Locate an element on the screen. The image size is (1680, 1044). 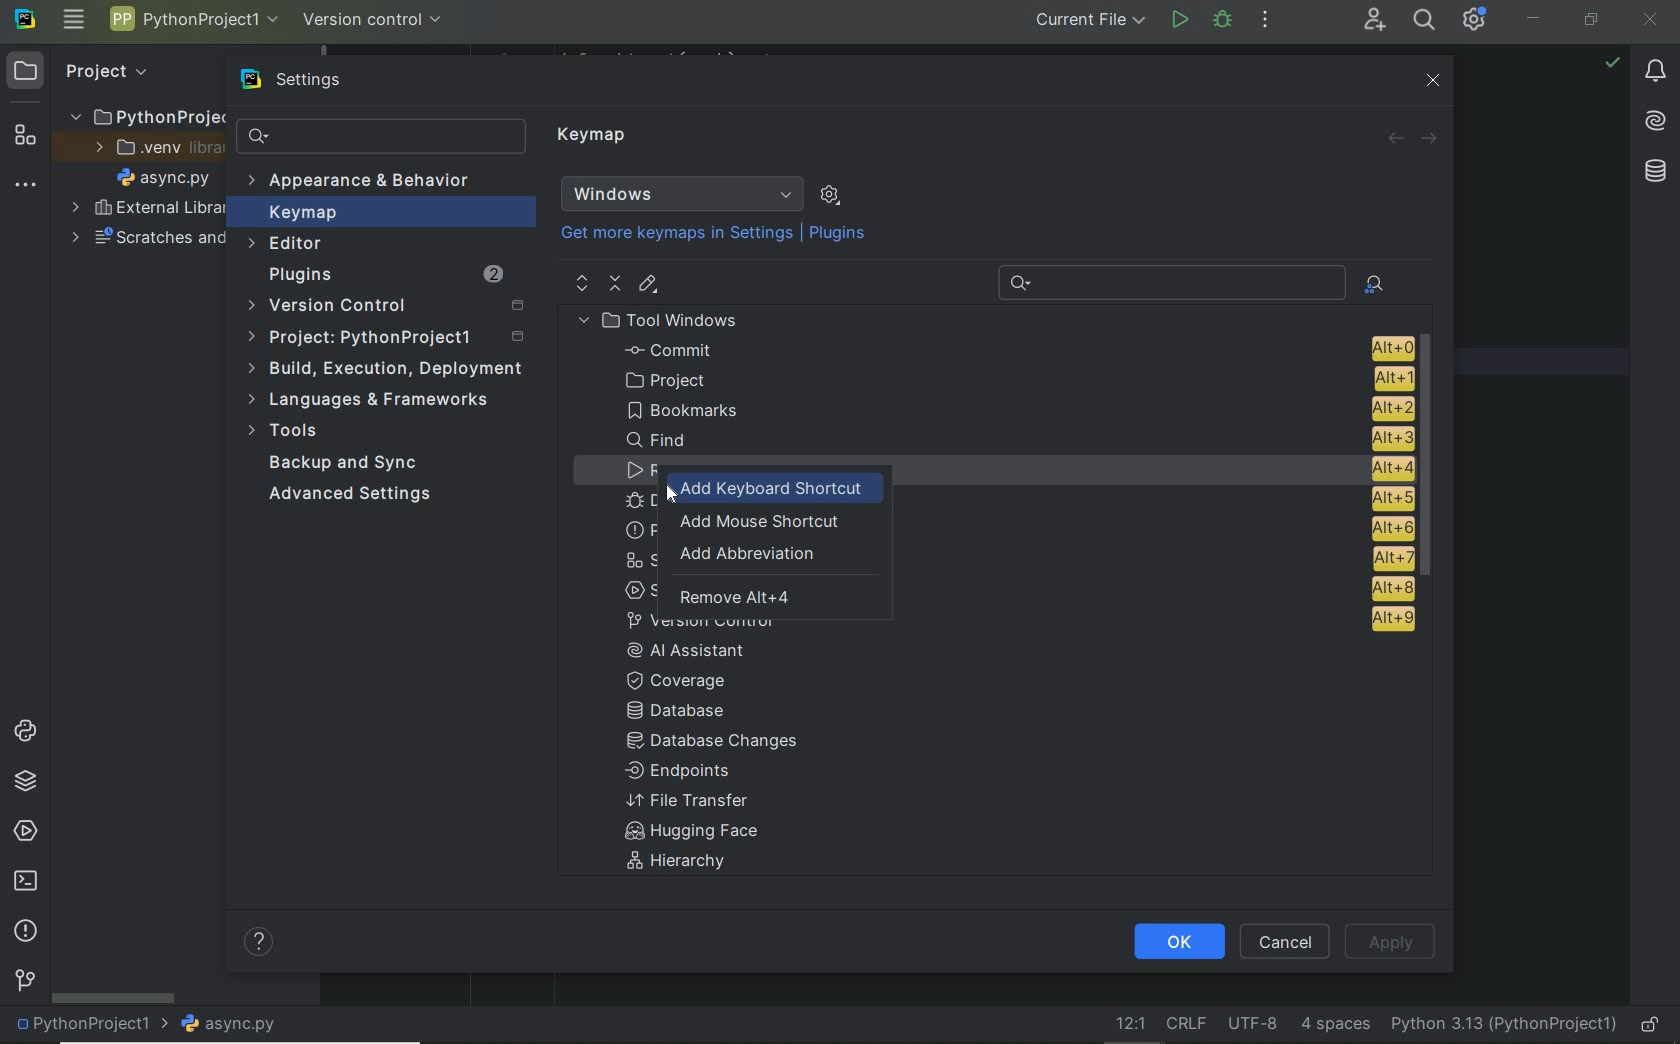
Keymap is located at coordinates (595, 138).